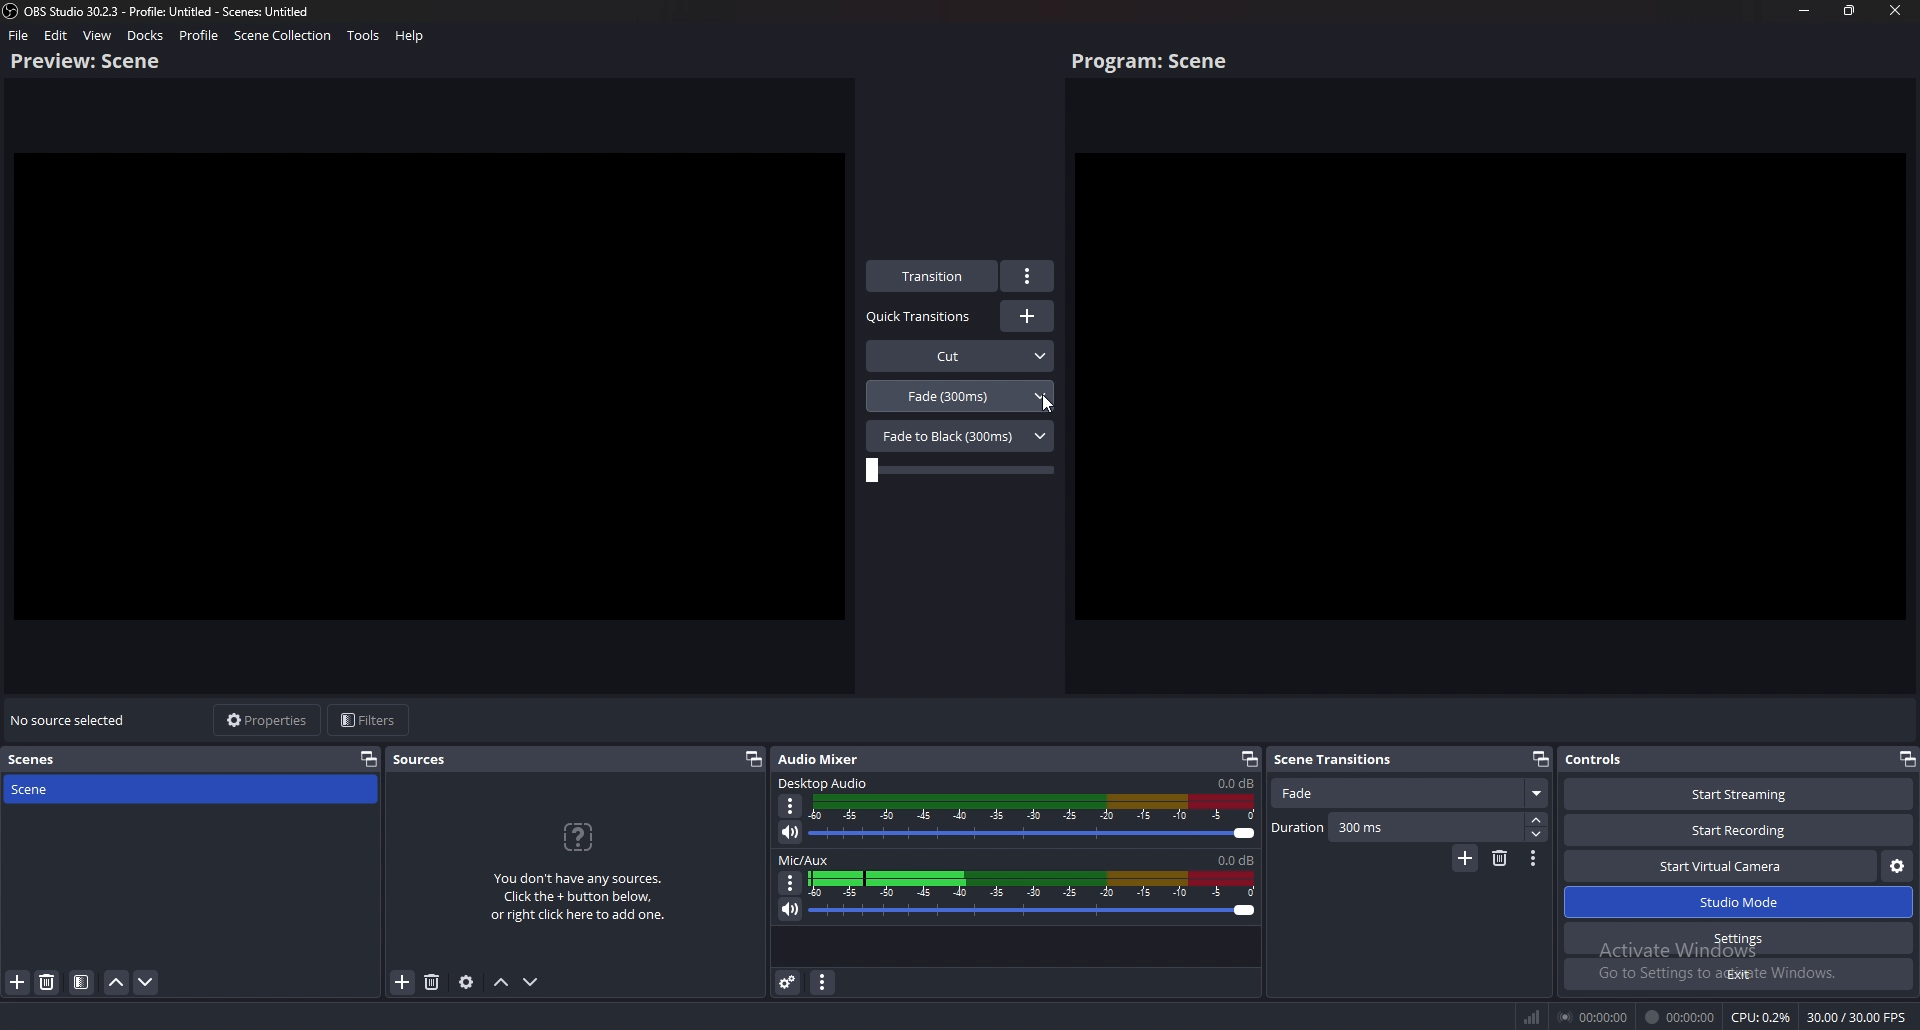  What do you see at coordinates (147, 985) in the screenshot?
I see `move scene down` at bounding box center [147, 985].